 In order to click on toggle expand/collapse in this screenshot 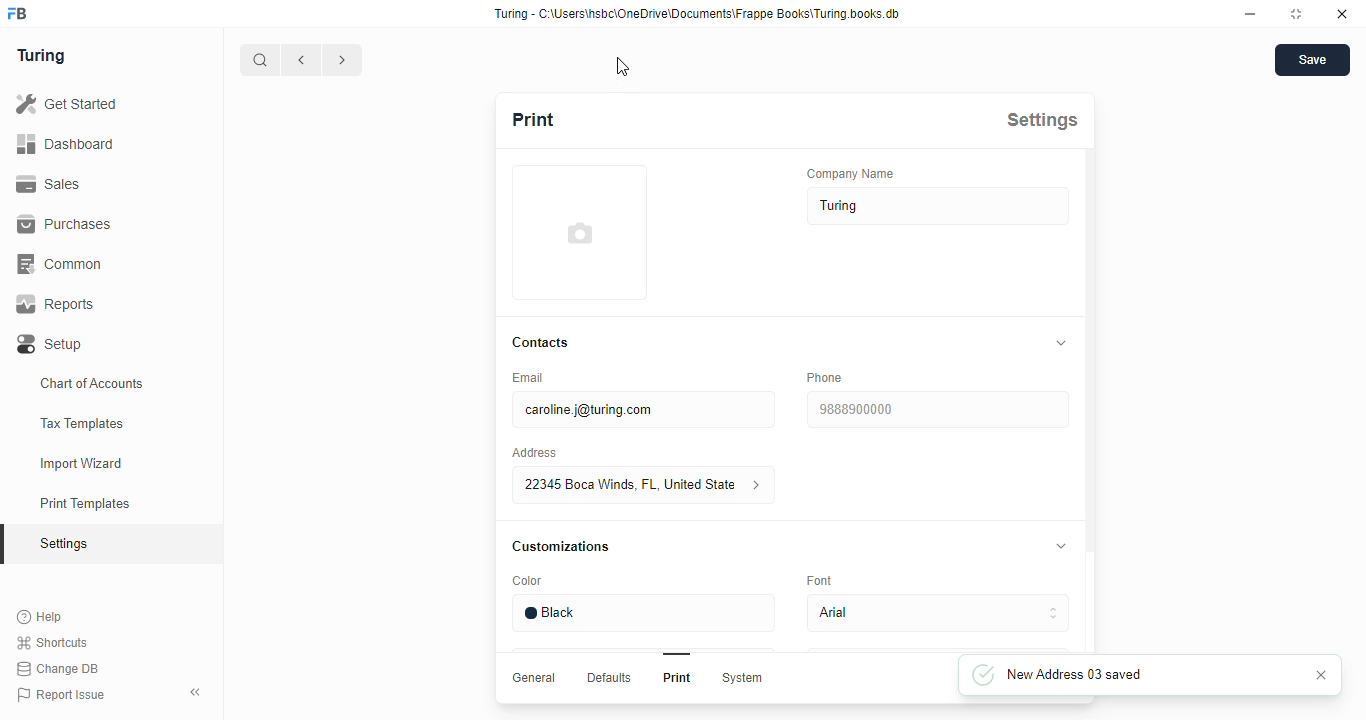, I will do `click(1062, 545)`.